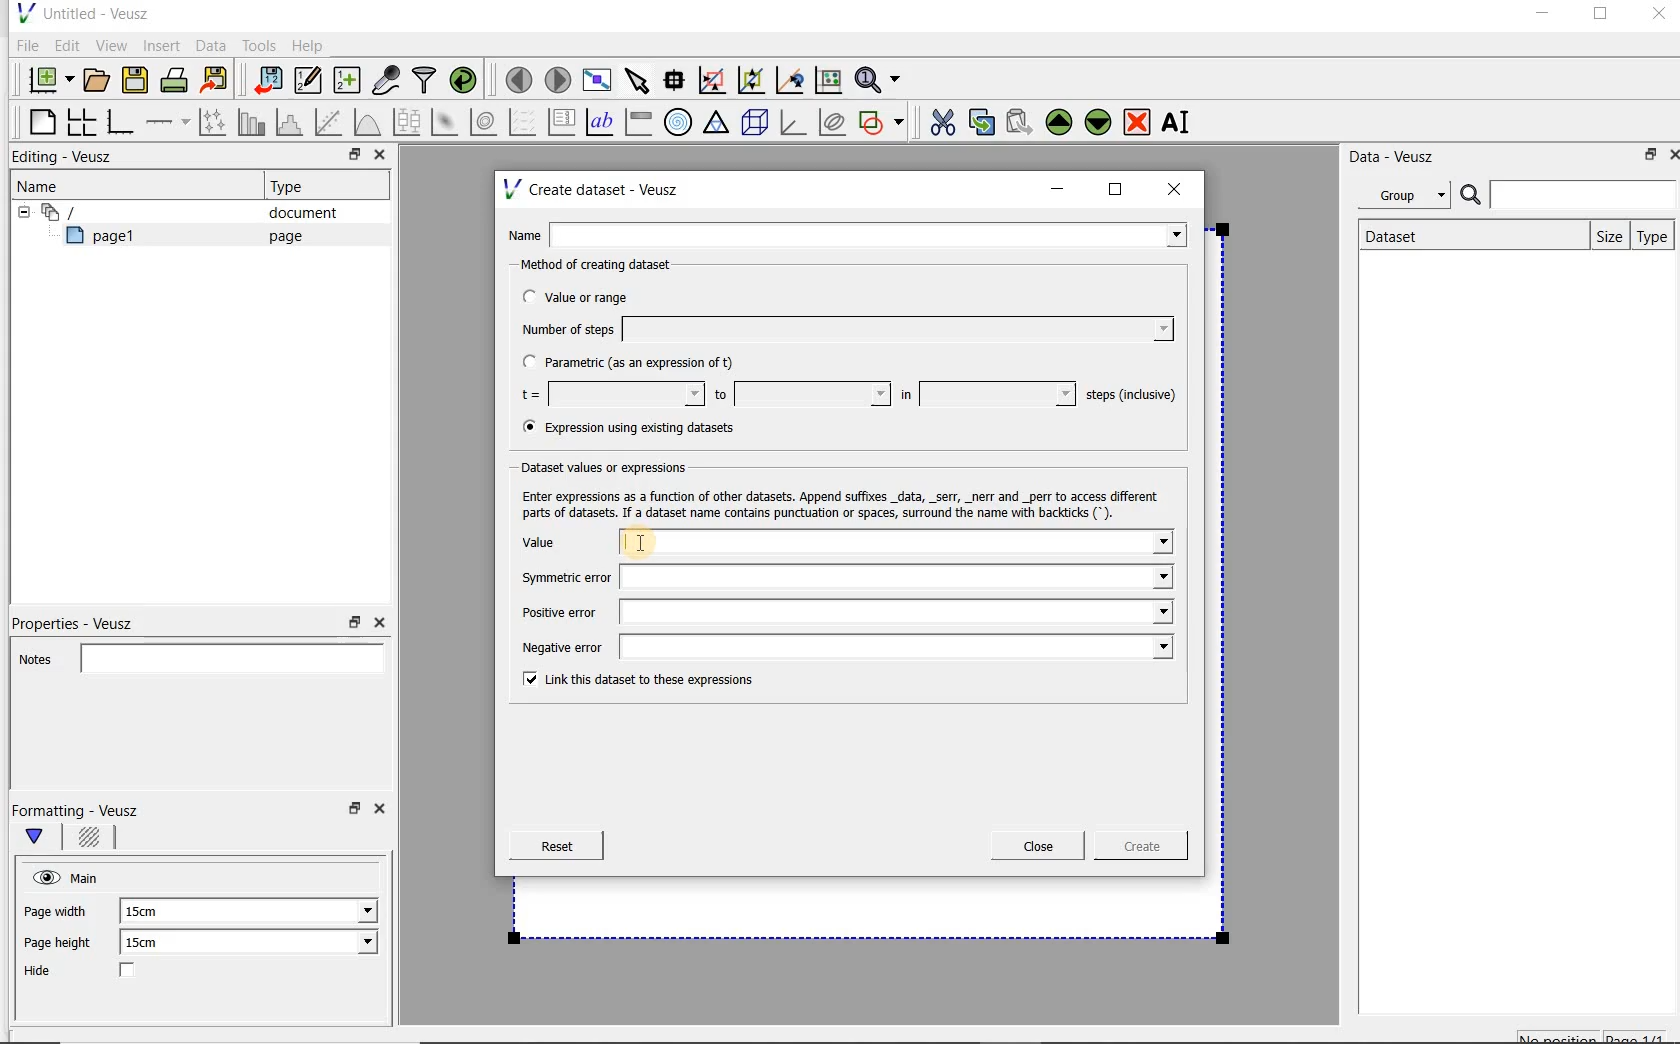 This screenshot has width=1680, height=1044. What do you see at coordinates (387, 83) in the screenshot?
I see `capture remote data` at bounding box center [387, 83].